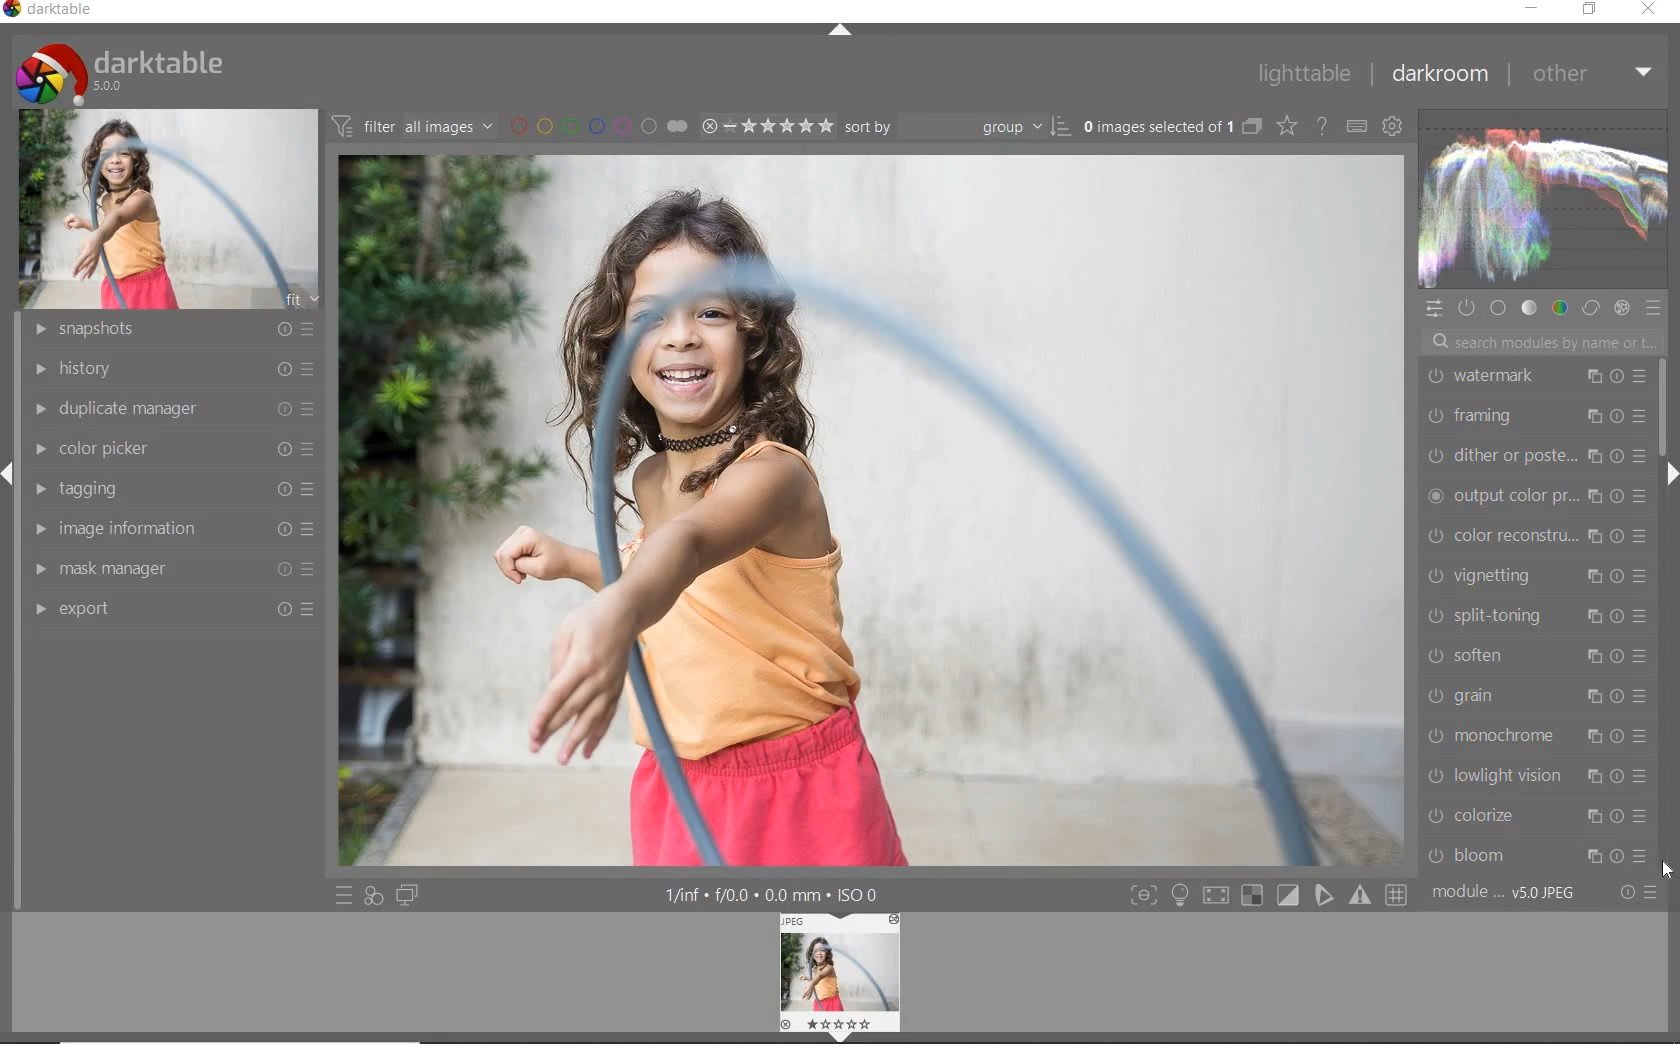 This screenshot has height=1044, width=1680. Describe the element at coordinates (1621, 307) in the screenshot. I see `effect` at that location.